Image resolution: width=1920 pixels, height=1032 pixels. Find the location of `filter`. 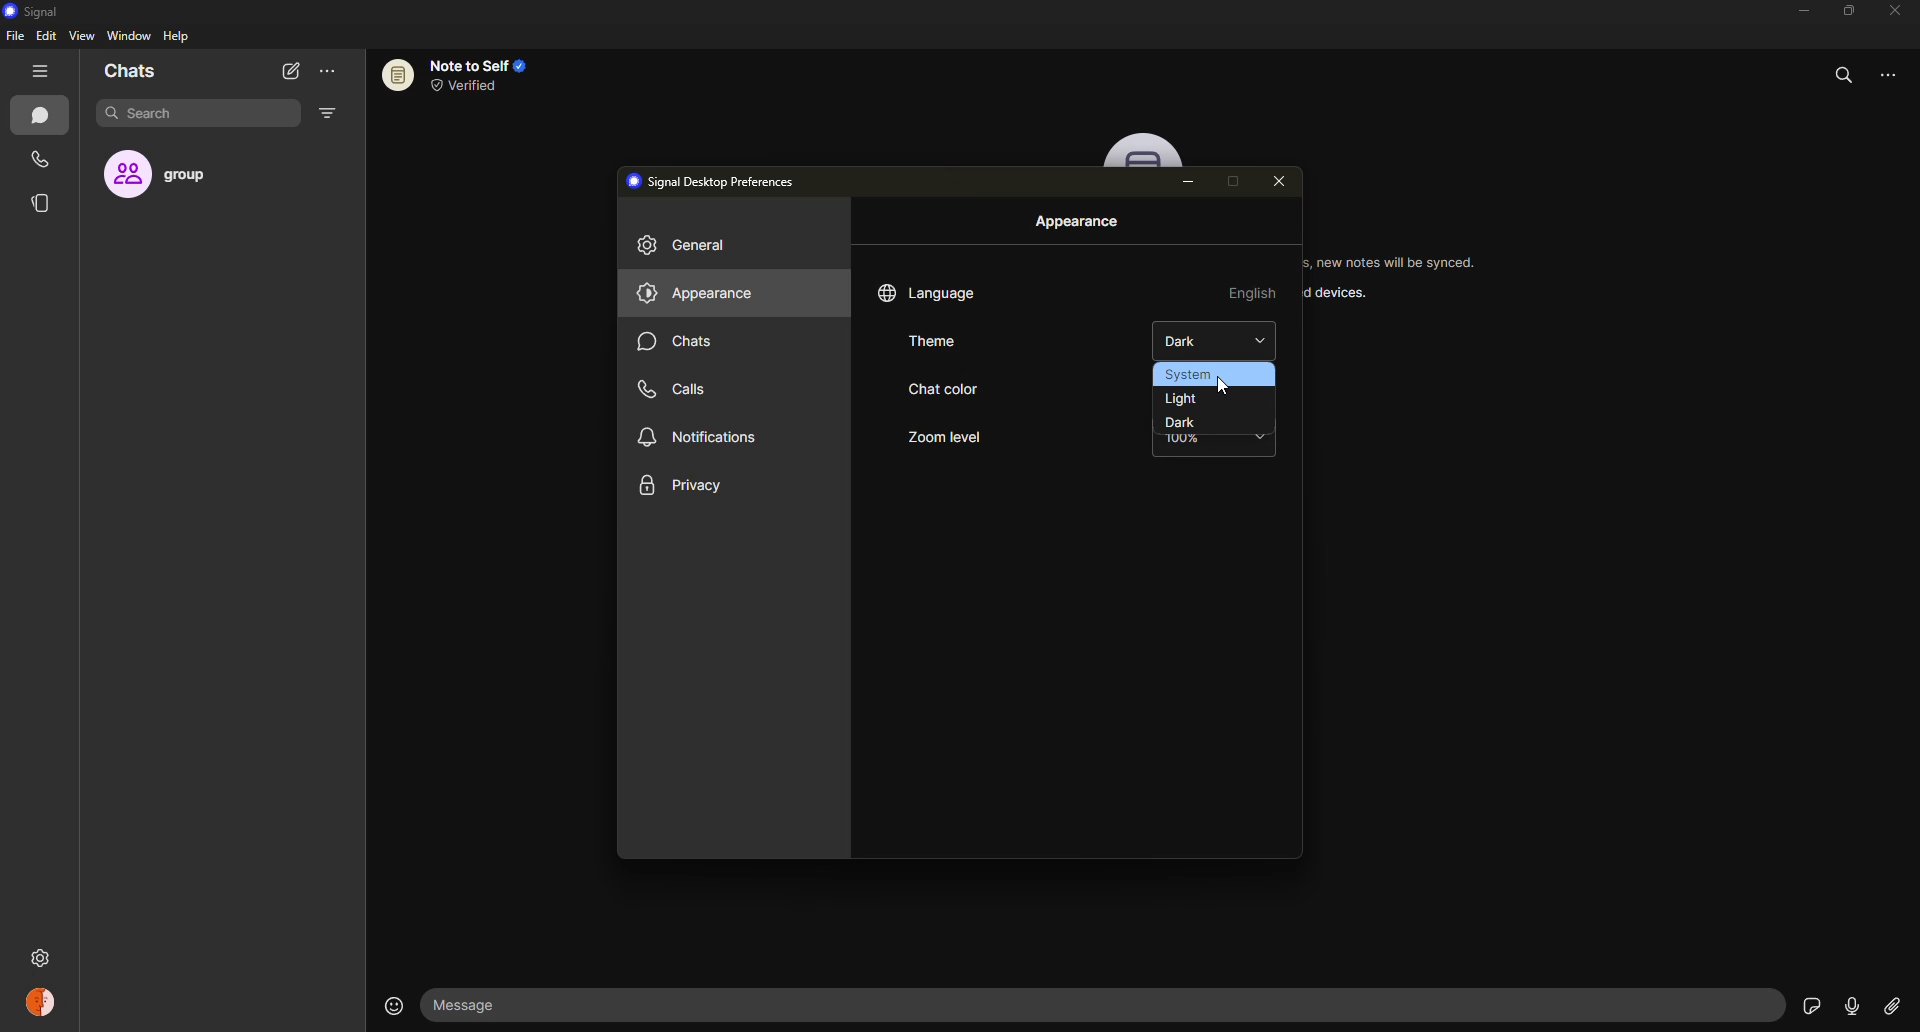

filter is located at coordinates (326, 114).